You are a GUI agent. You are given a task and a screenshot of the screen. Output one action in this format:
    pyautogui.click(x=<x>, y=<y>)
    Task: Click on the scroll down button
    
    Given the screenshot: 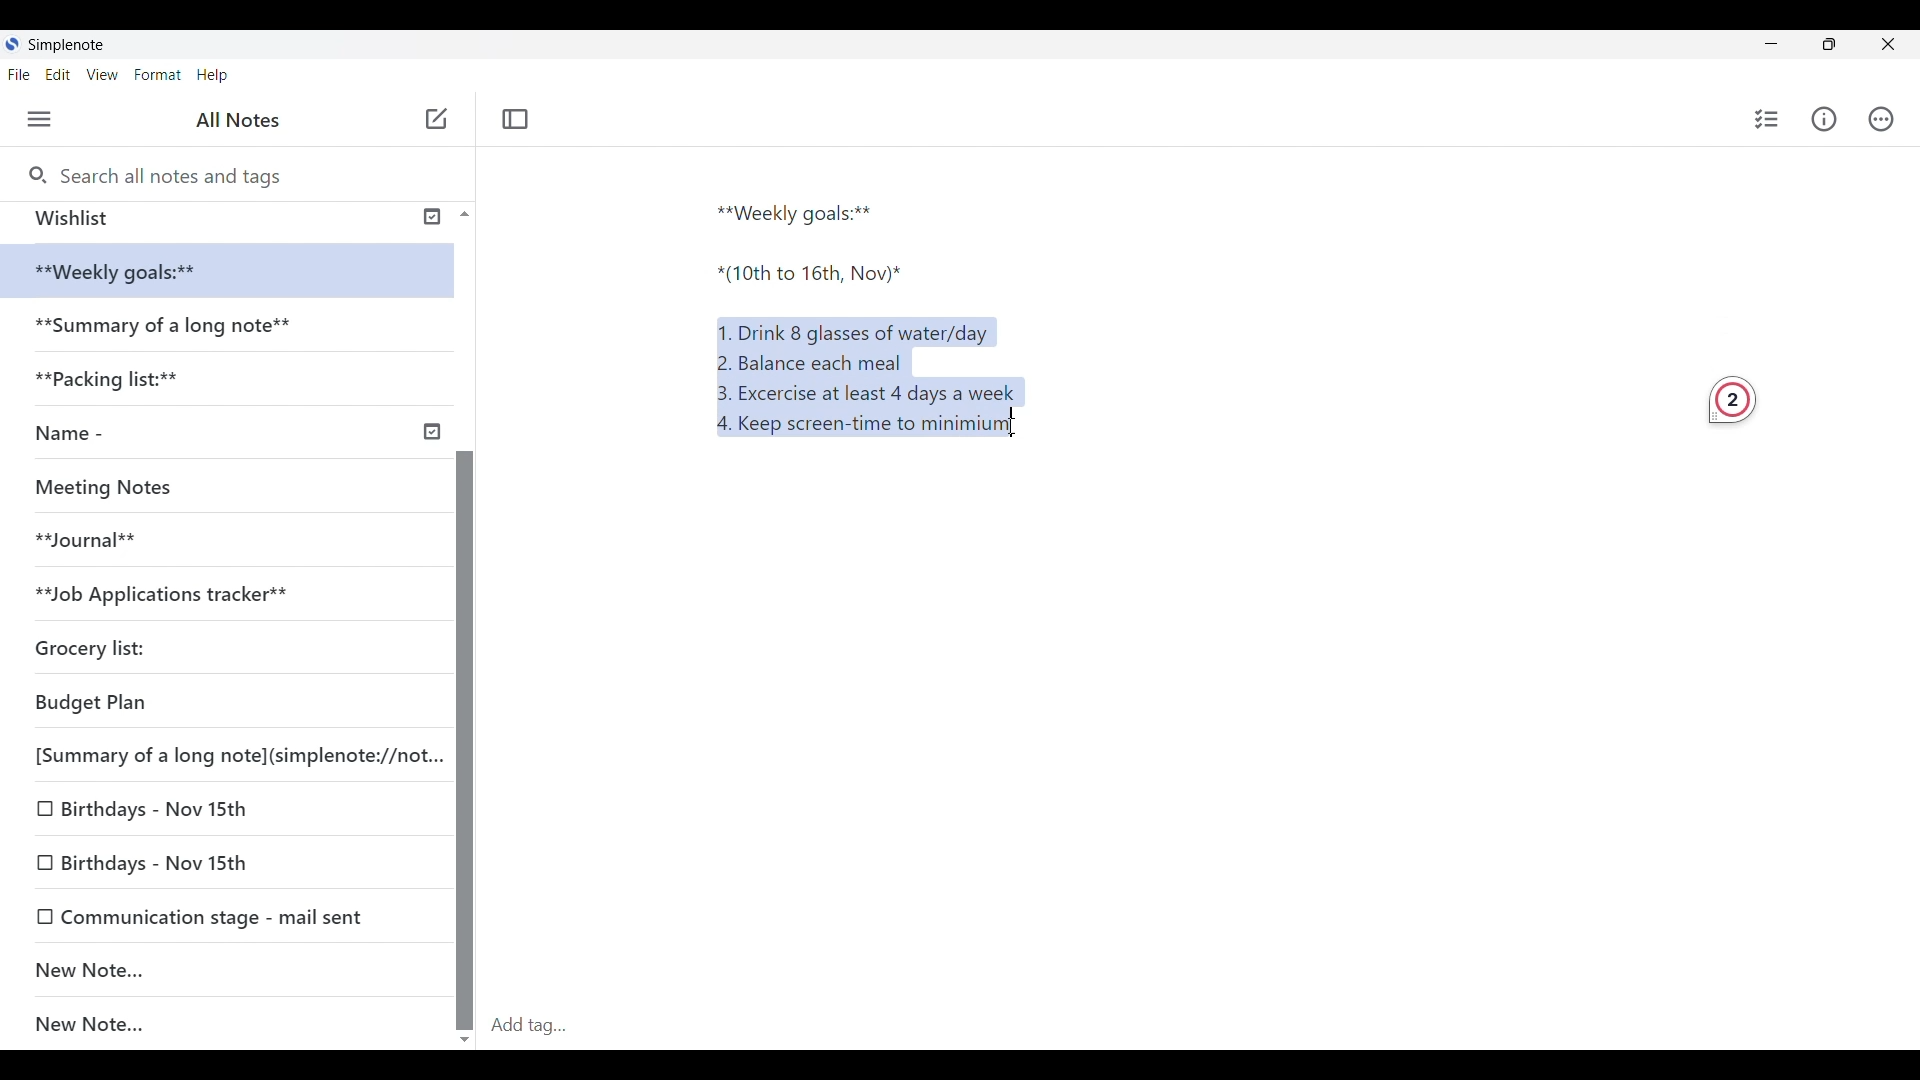 What is the action you would take?
    pyautogui.click(x=466, y=1033)
    